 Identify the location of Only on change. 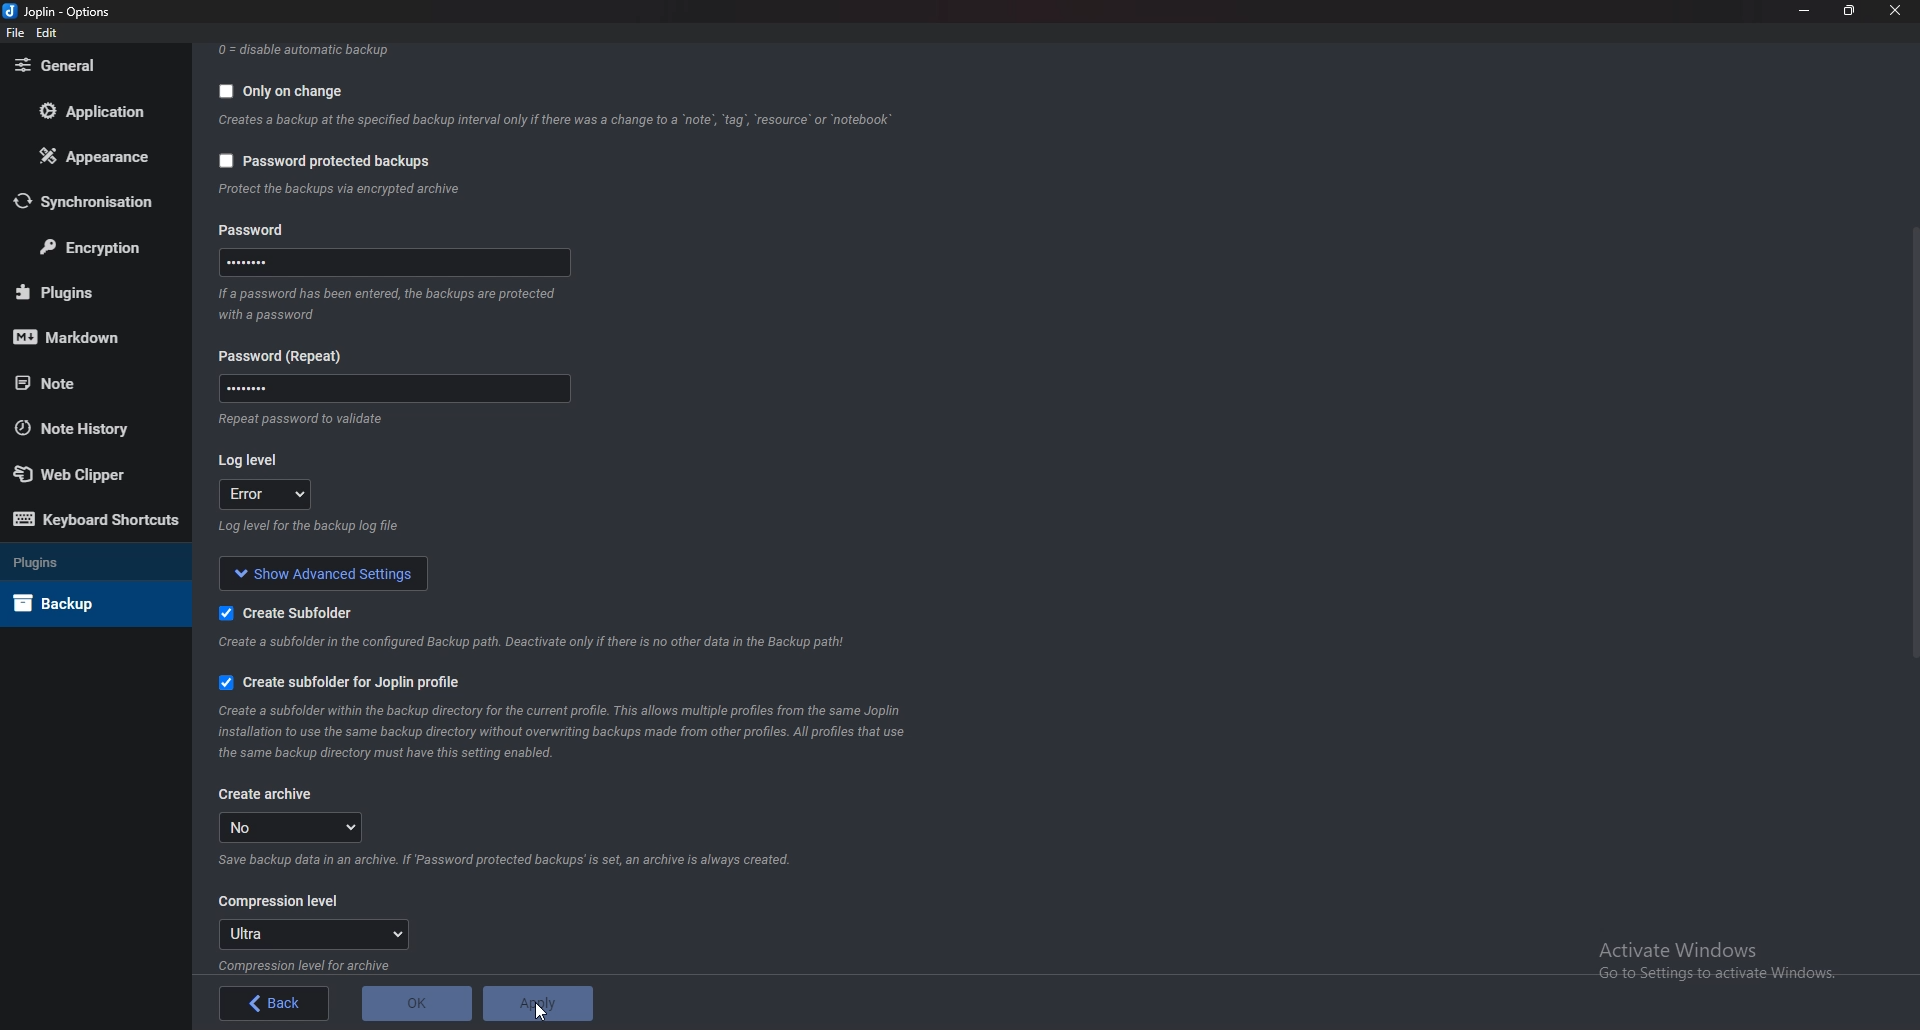
(287, 89).